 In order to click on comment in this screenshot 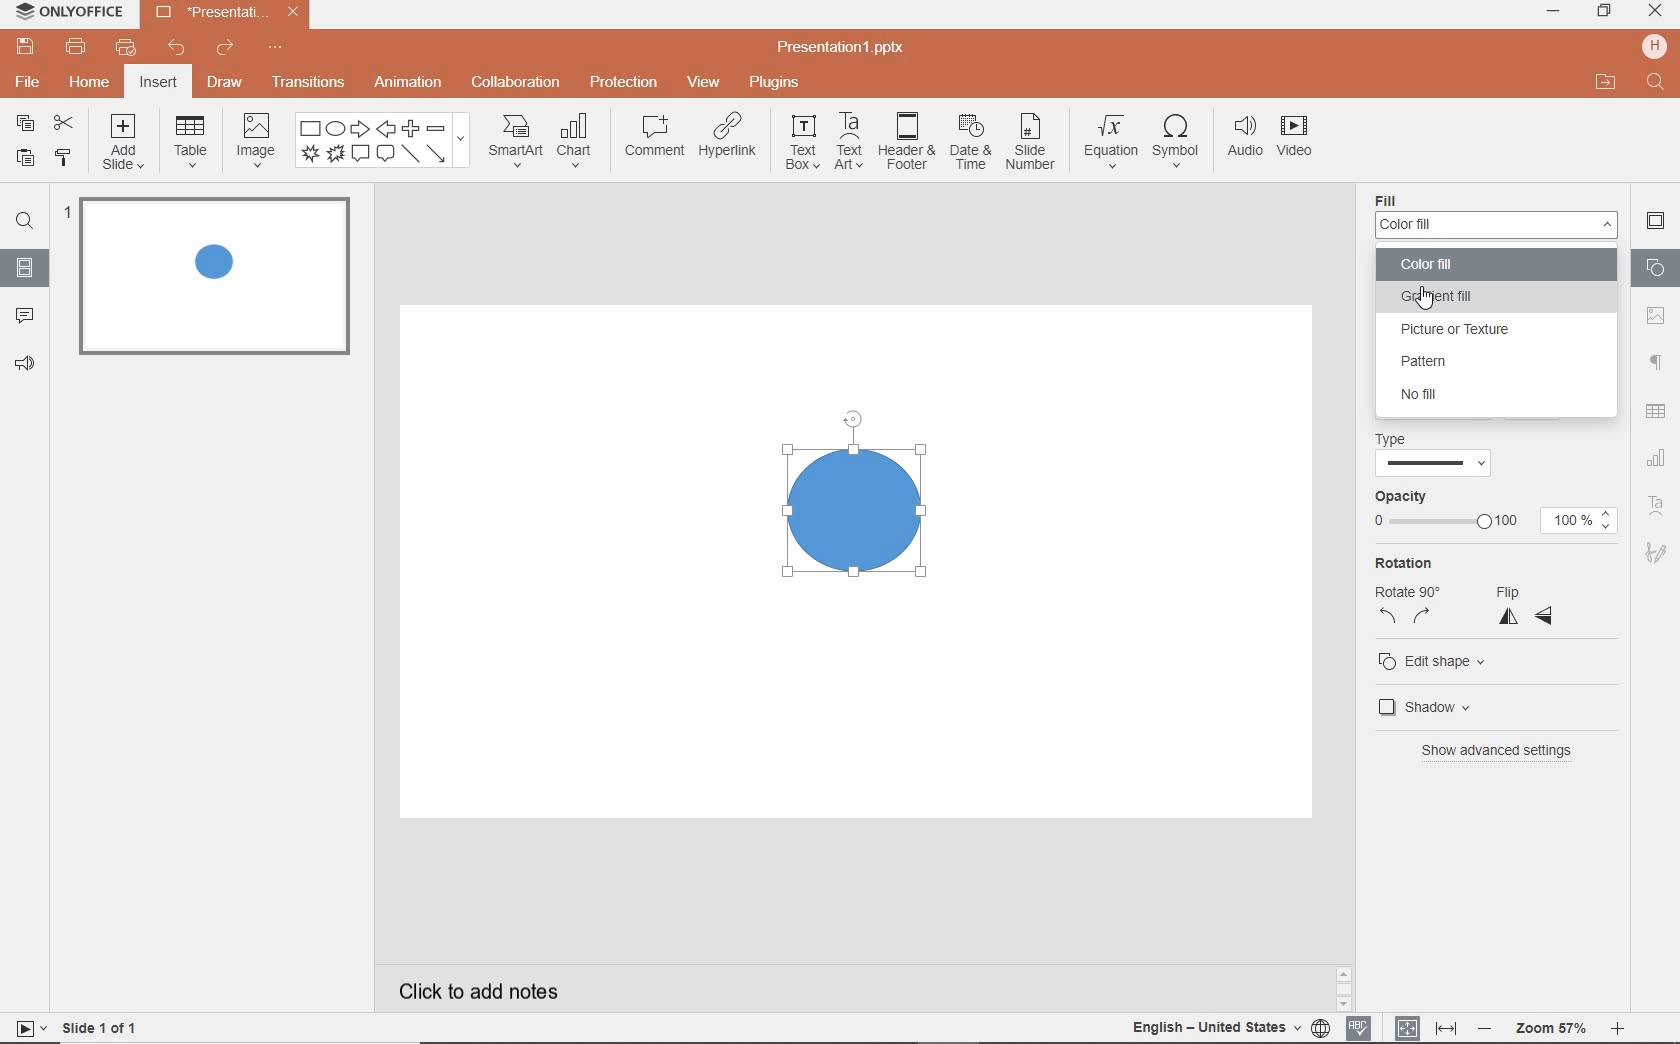, I will do `click(654, 135)`.